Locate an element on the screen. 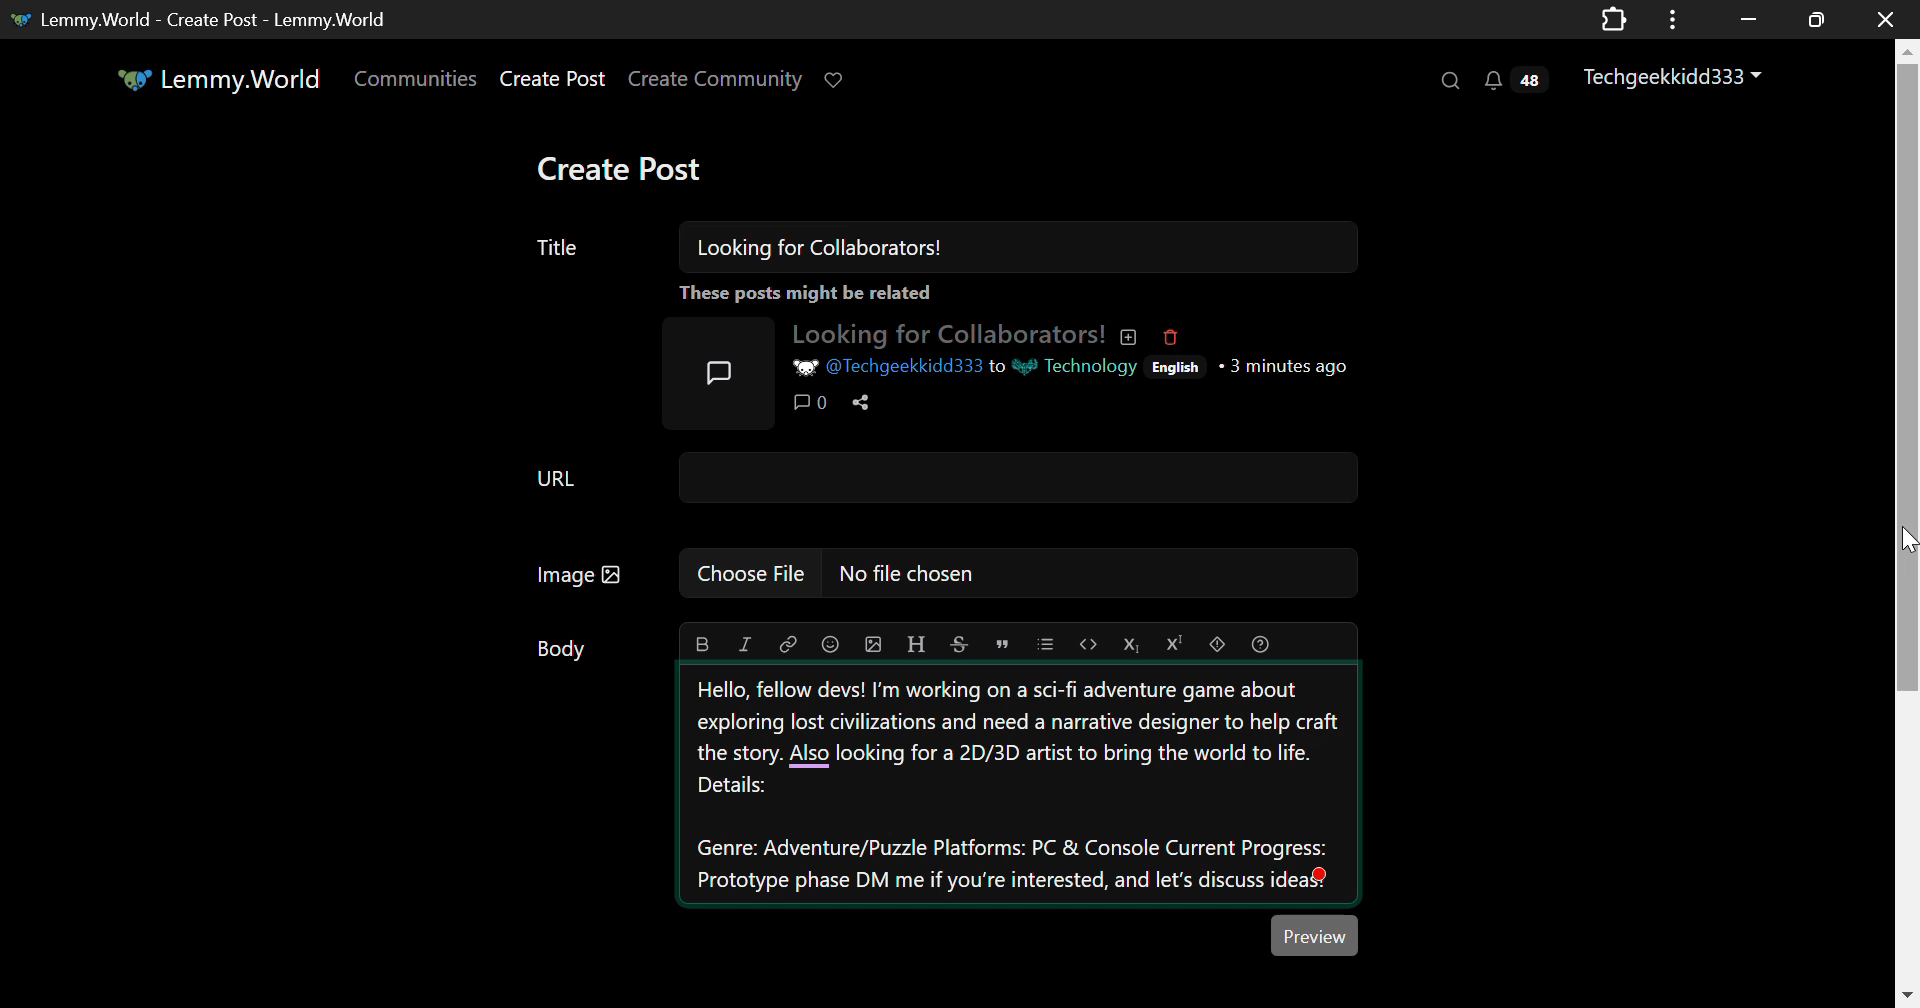 This screenshot has height=1008, width=1920. Comments is located at coordinates (810, 403).